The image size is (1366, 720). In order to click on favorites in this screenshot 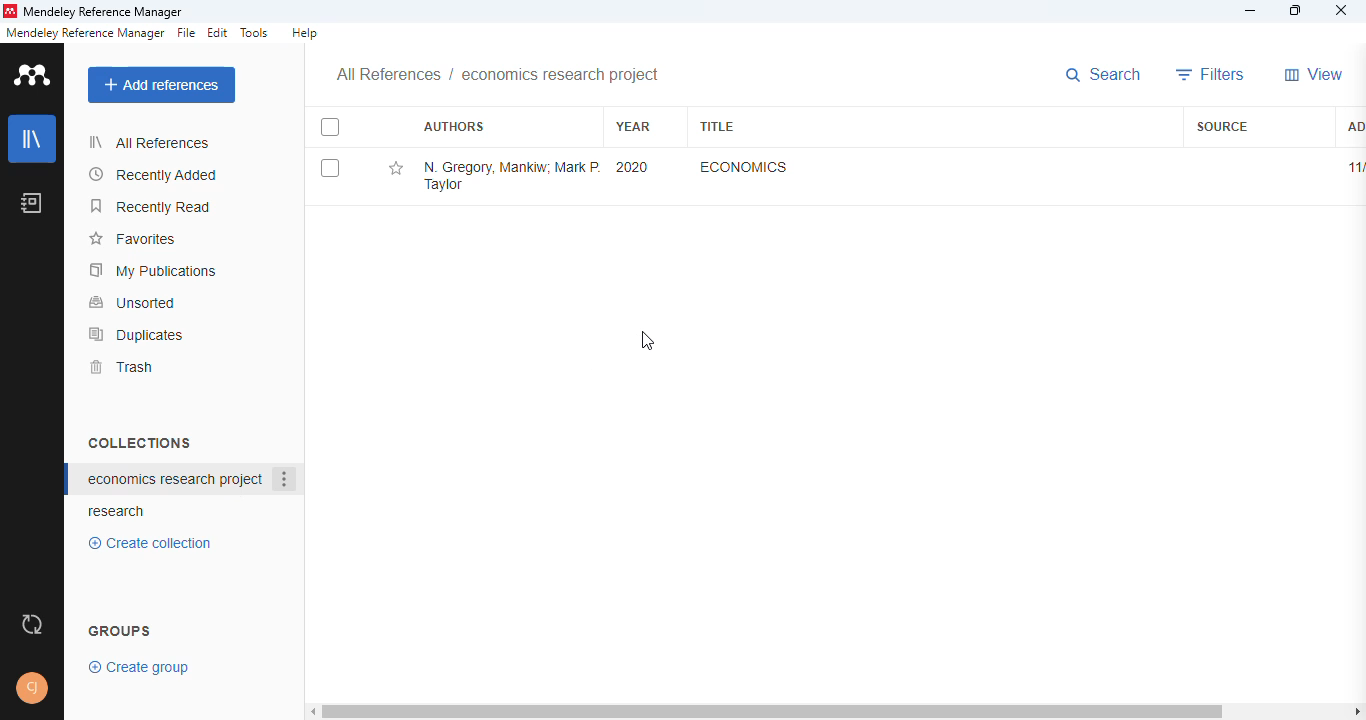, I will do `click(131, 239)`.